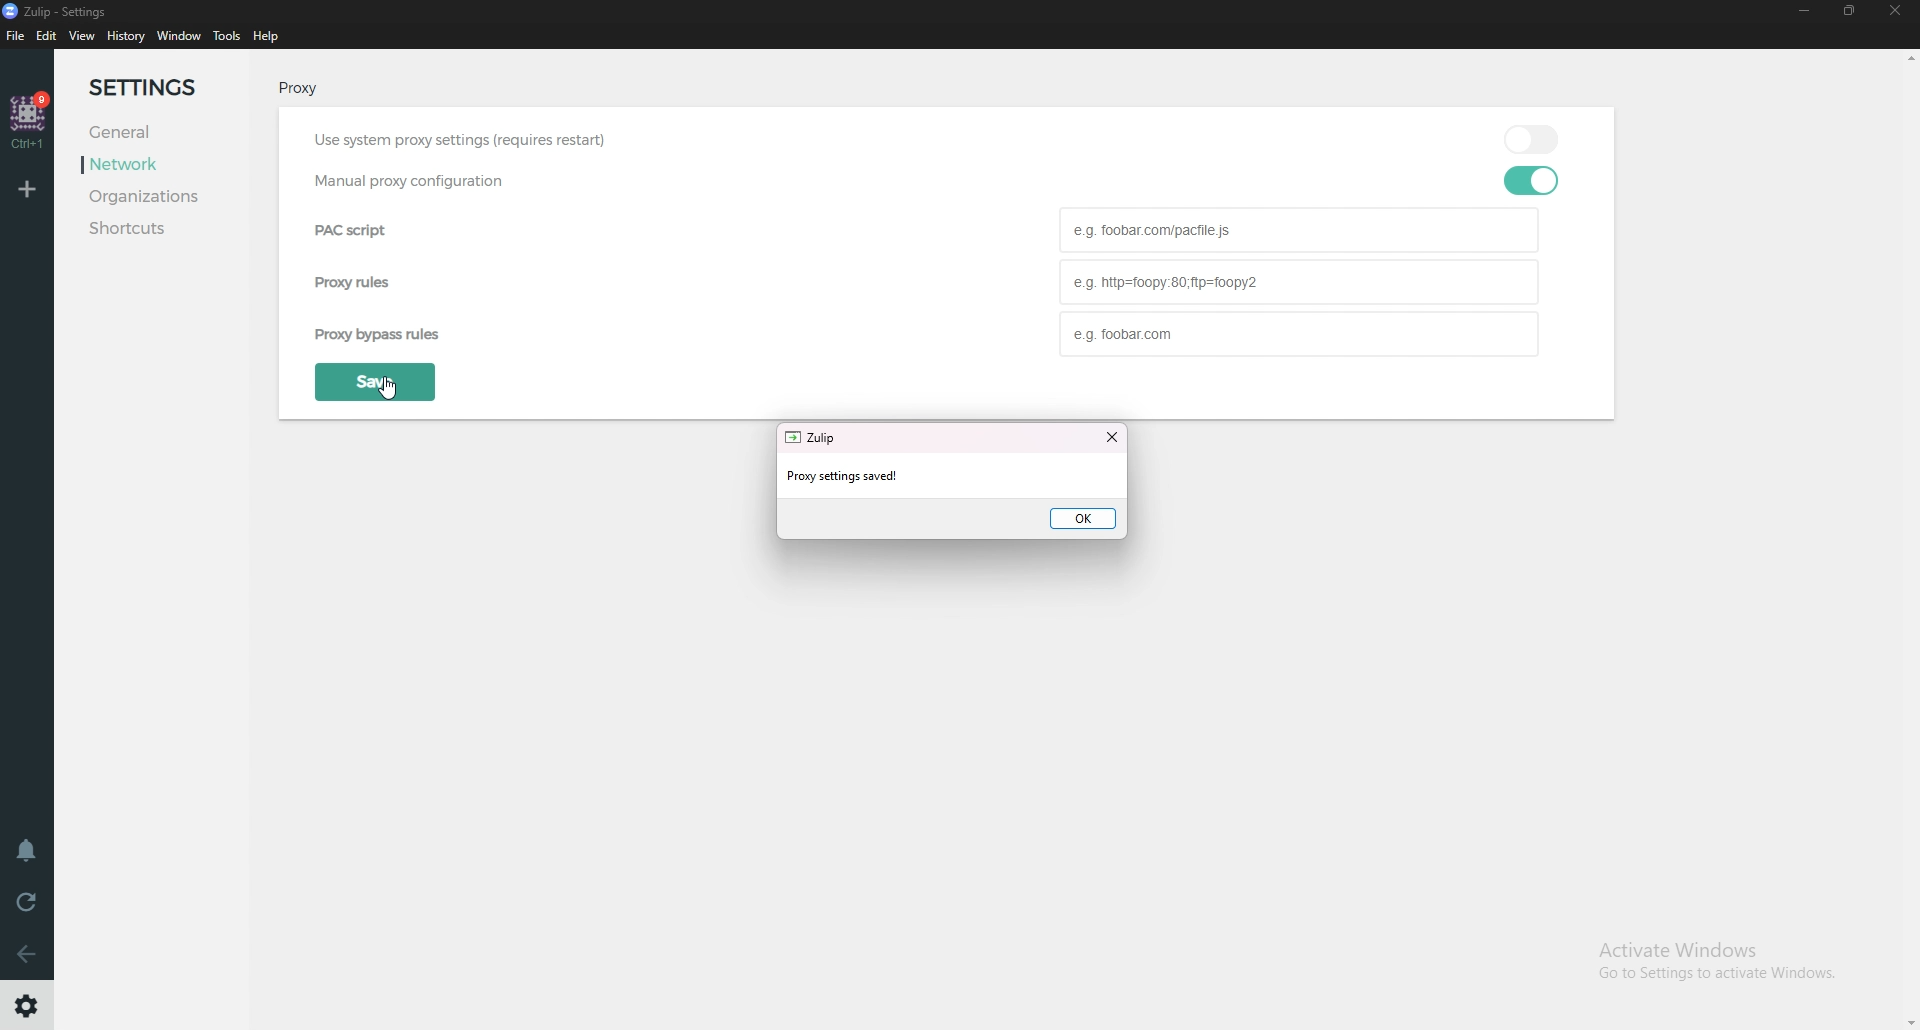  What do you see at coordinates (160, 228) in the screenshot?
I see `Shortcuts` at bounding box center [160, 228].